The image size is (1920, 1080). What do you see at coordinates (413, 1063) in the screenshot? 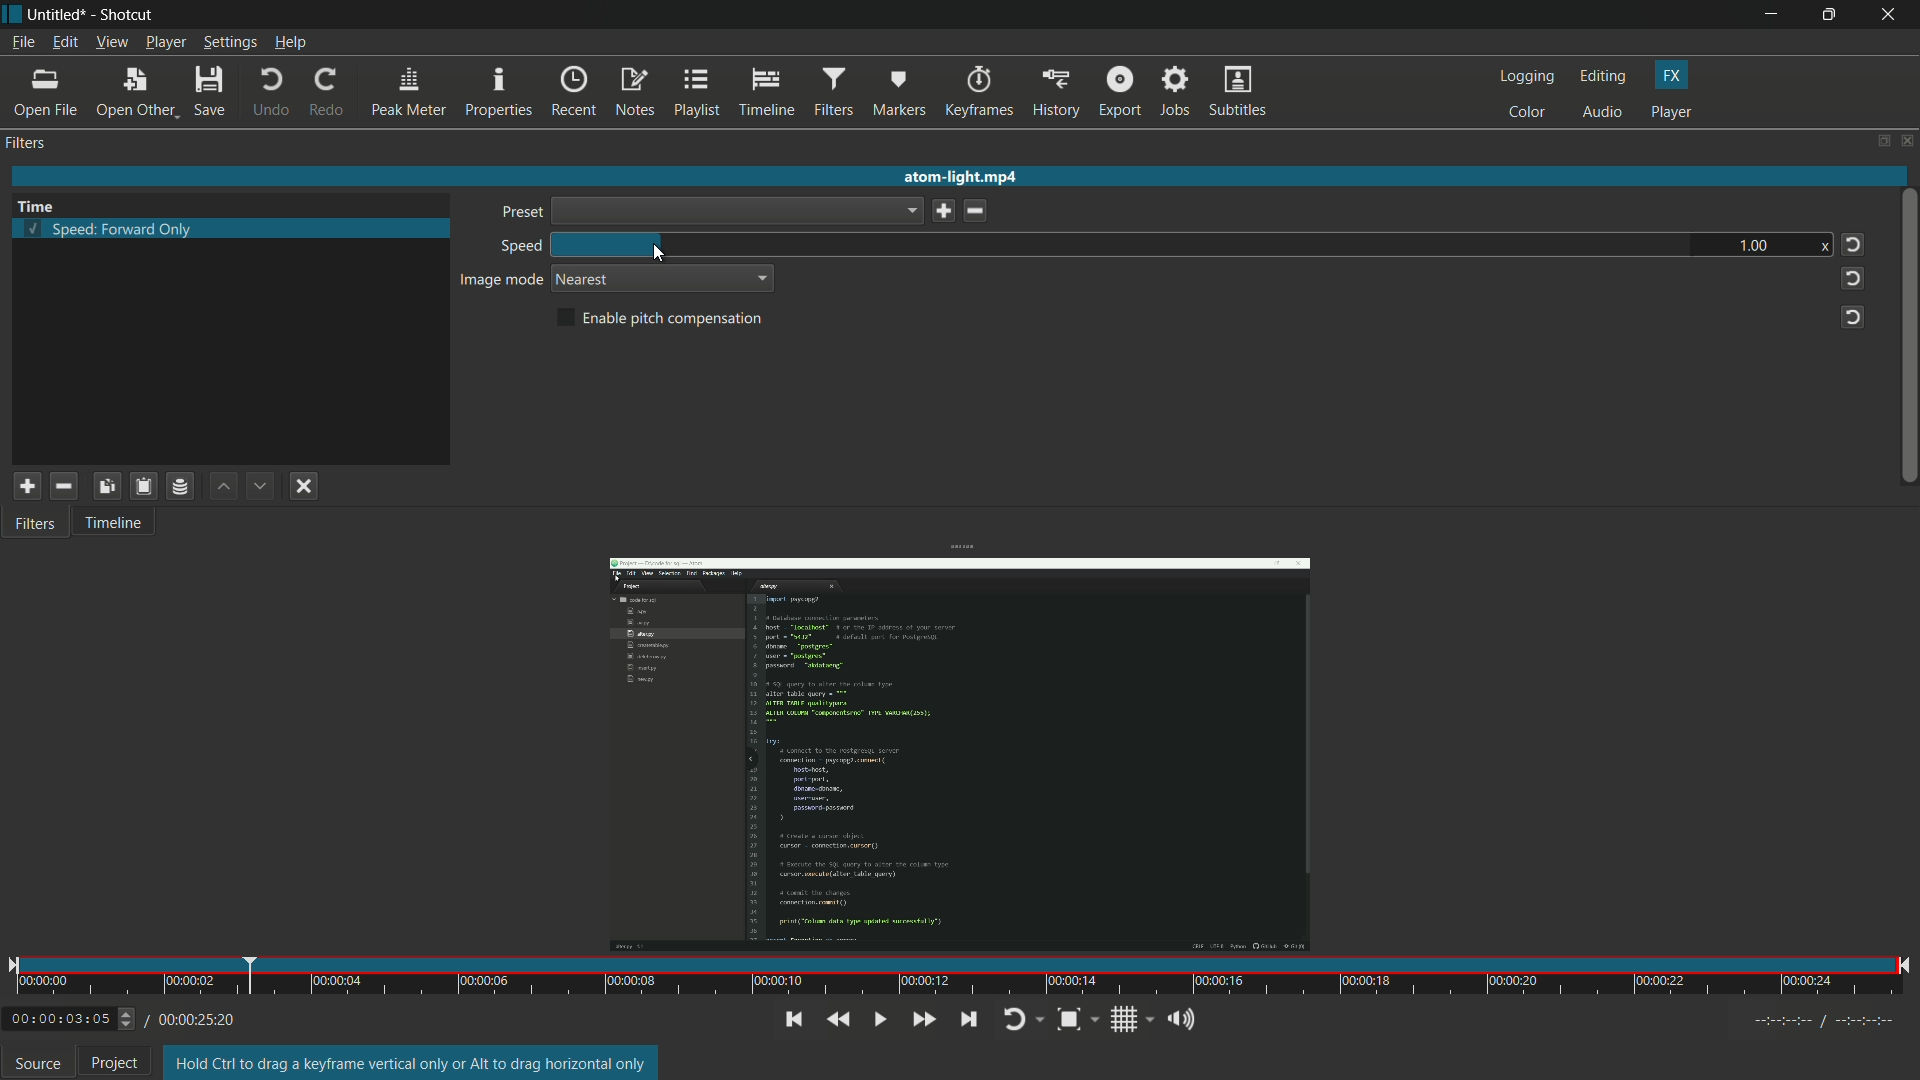
I see `Hold Ctrl to drag a keyframe vertical only or Alt to drag horizontal only` at bounding box center [413, 1063].